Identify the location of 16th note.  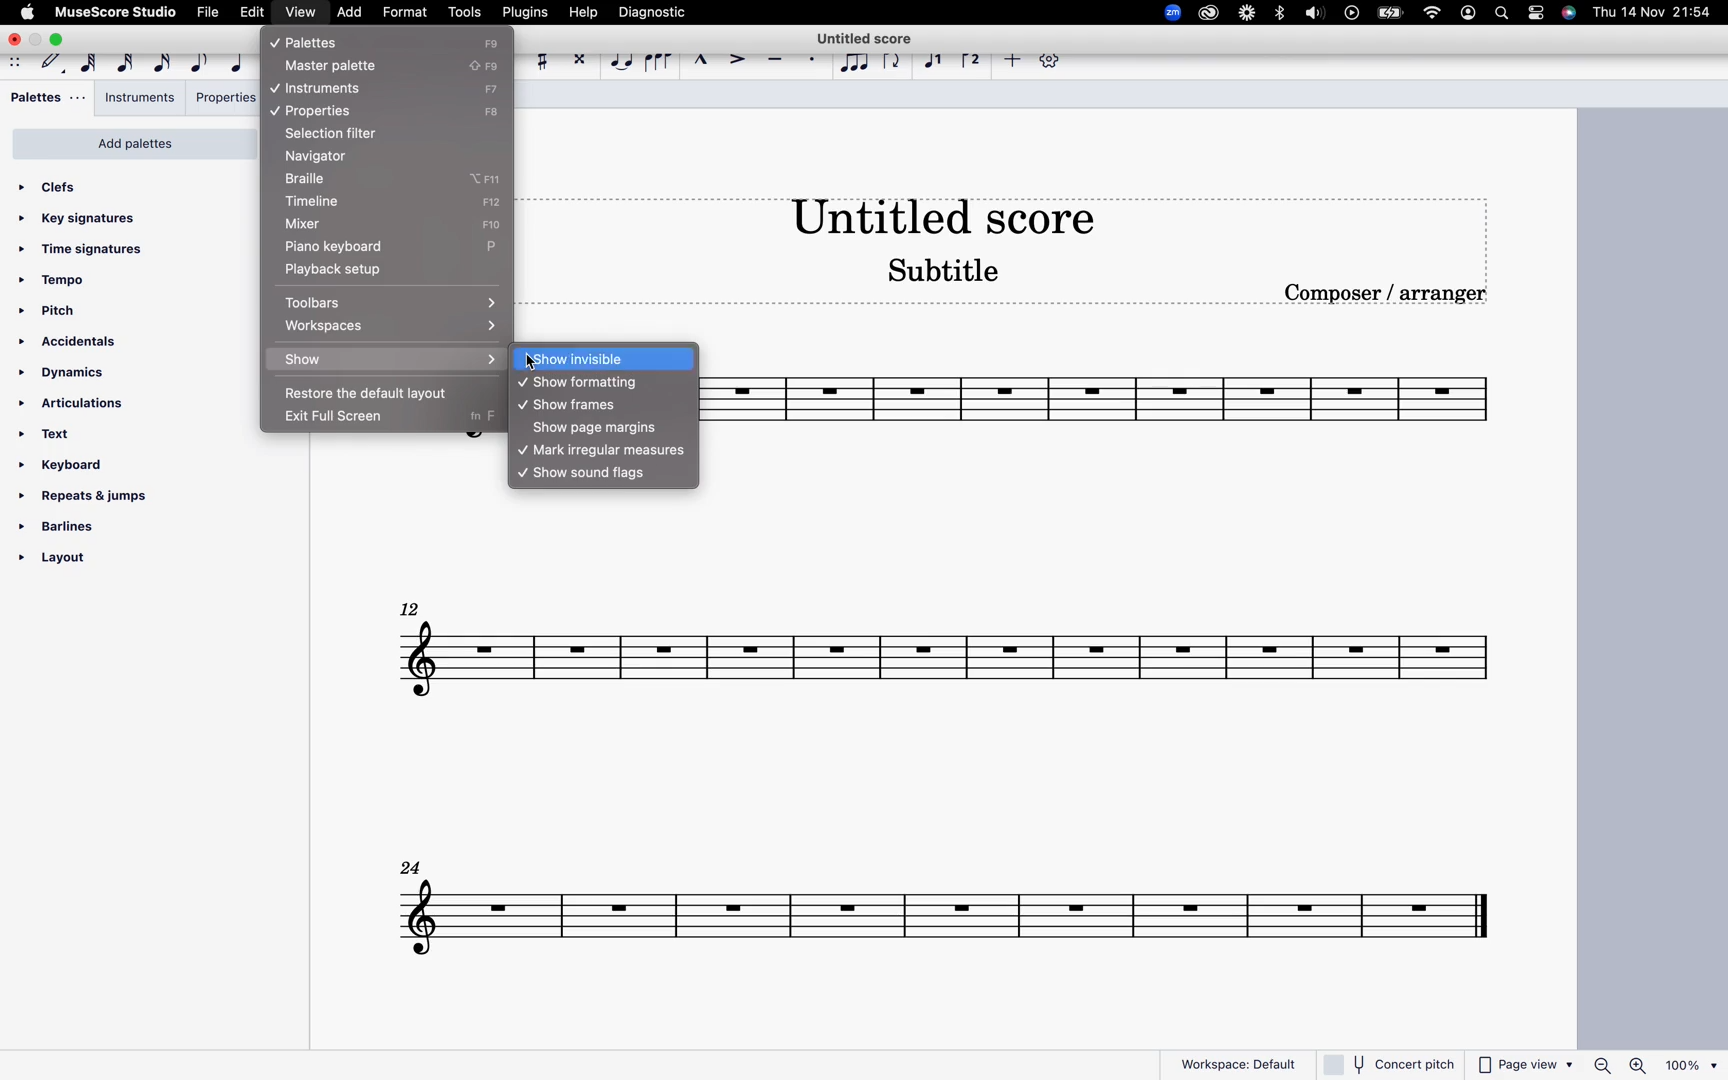
(159, 64).